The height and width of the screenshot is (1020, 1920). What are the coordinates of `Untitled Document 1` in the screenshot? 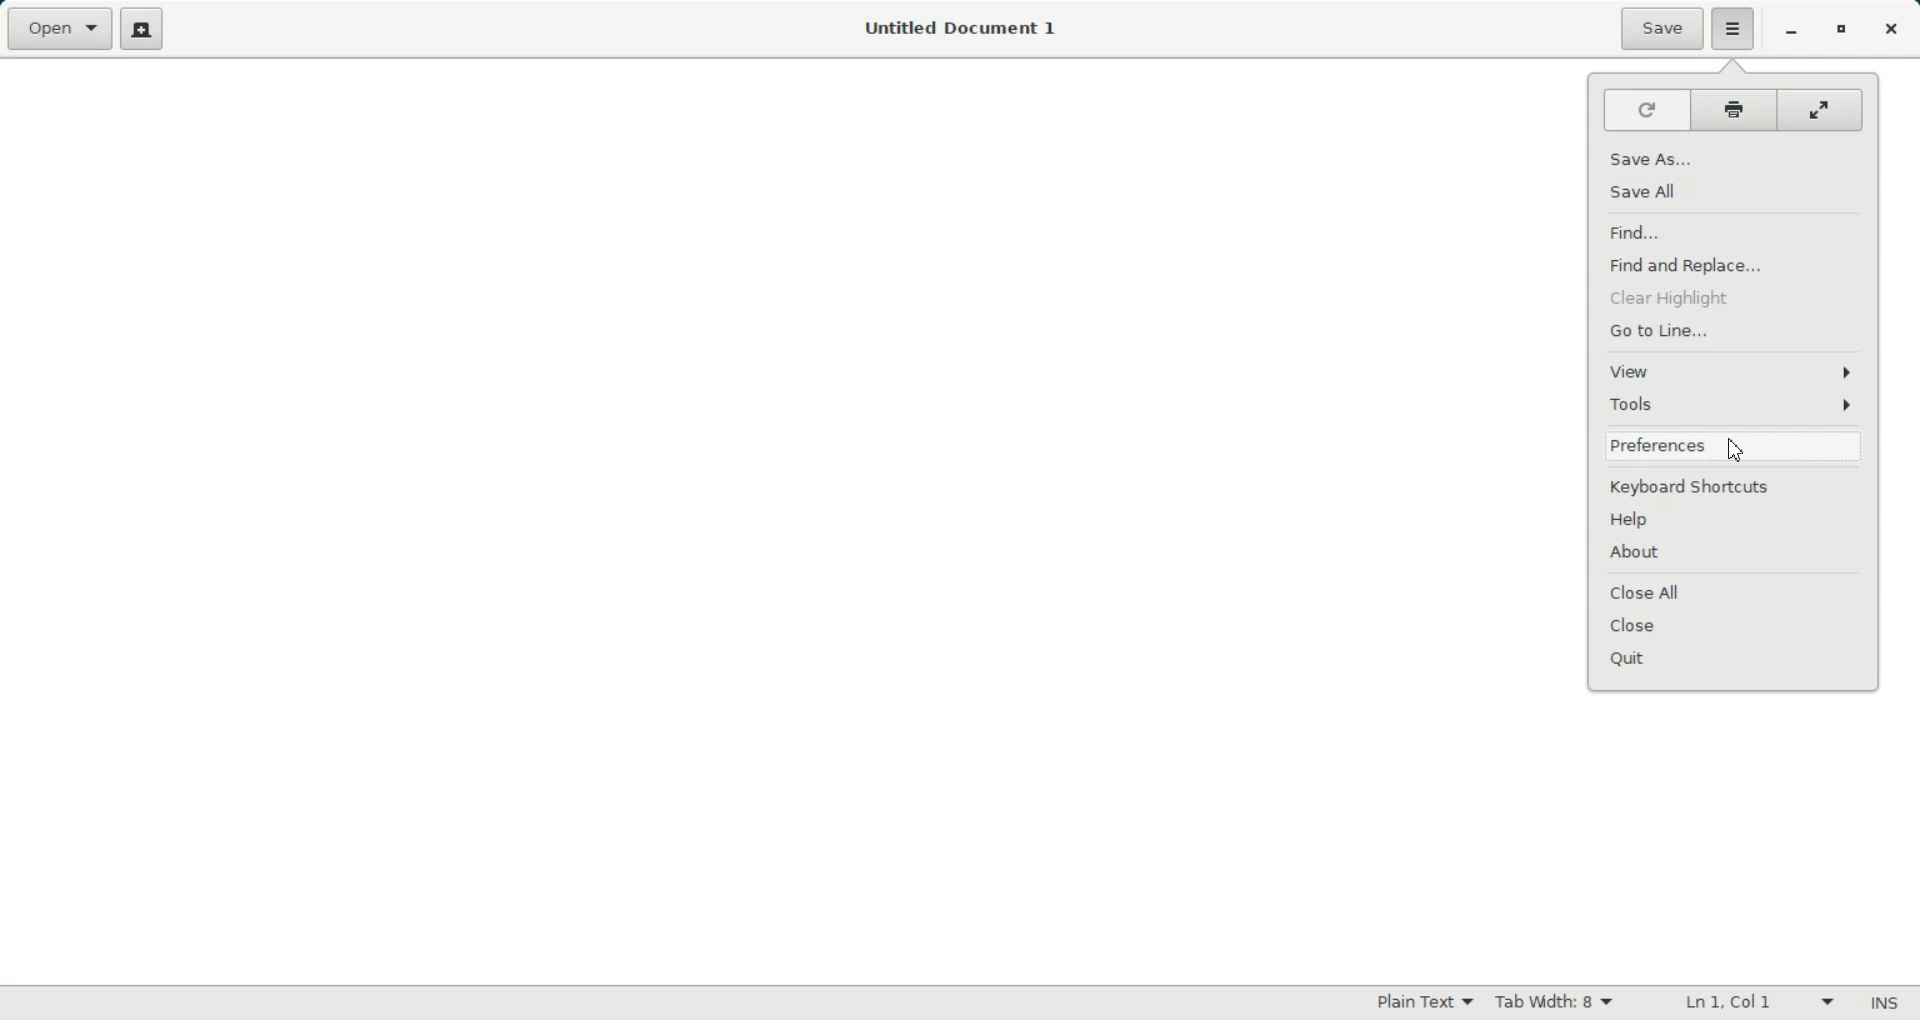 It's located at (962, 30).